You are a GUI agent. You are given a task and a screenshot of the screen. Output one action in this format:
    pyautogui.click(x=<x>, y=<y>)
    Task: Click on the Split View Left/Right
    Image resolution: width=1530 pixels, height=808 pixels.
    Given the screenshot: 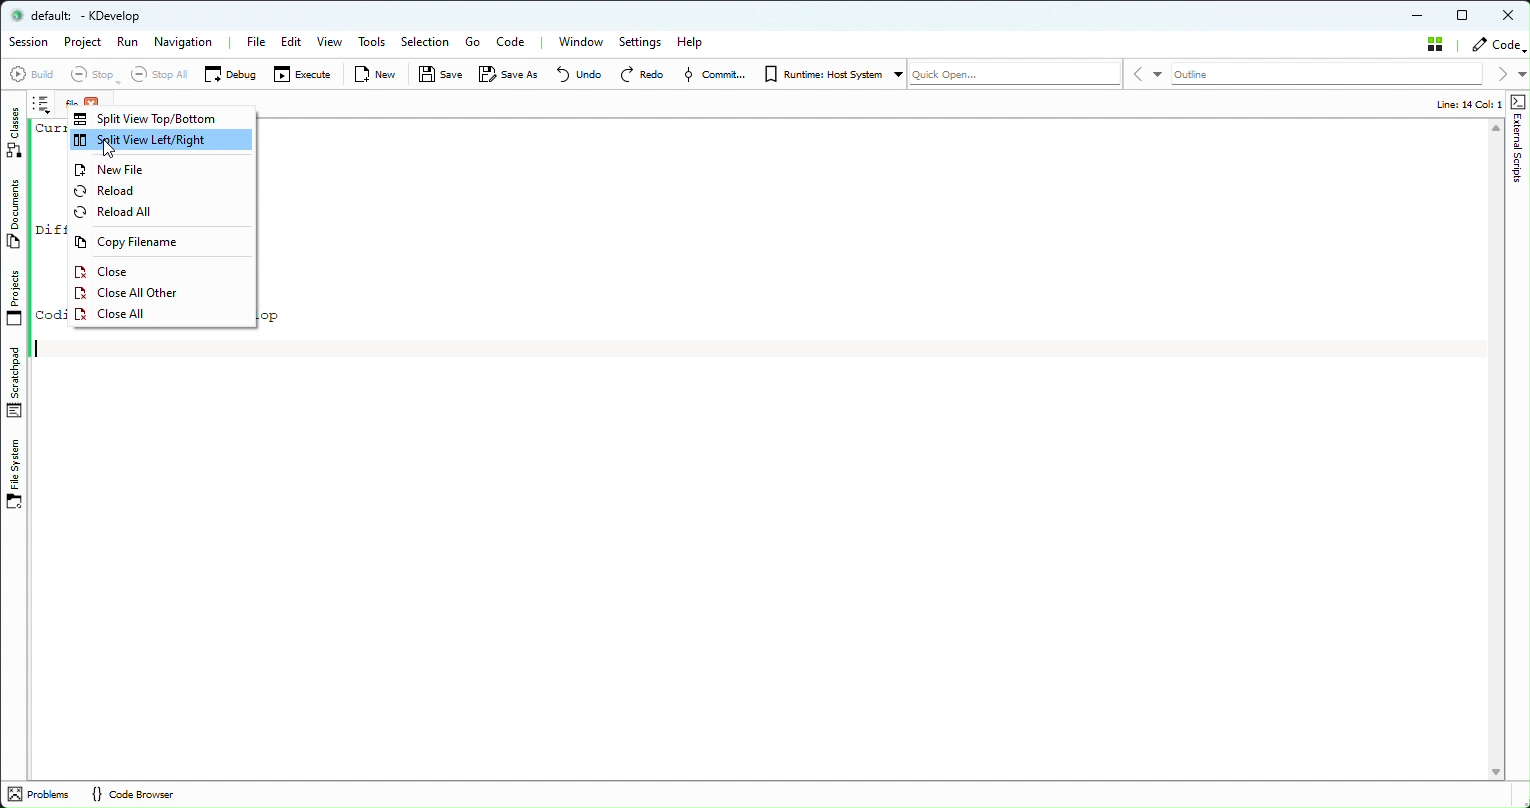 What is the action you would take?
    pyautogui.click(x=163, y=141)
    